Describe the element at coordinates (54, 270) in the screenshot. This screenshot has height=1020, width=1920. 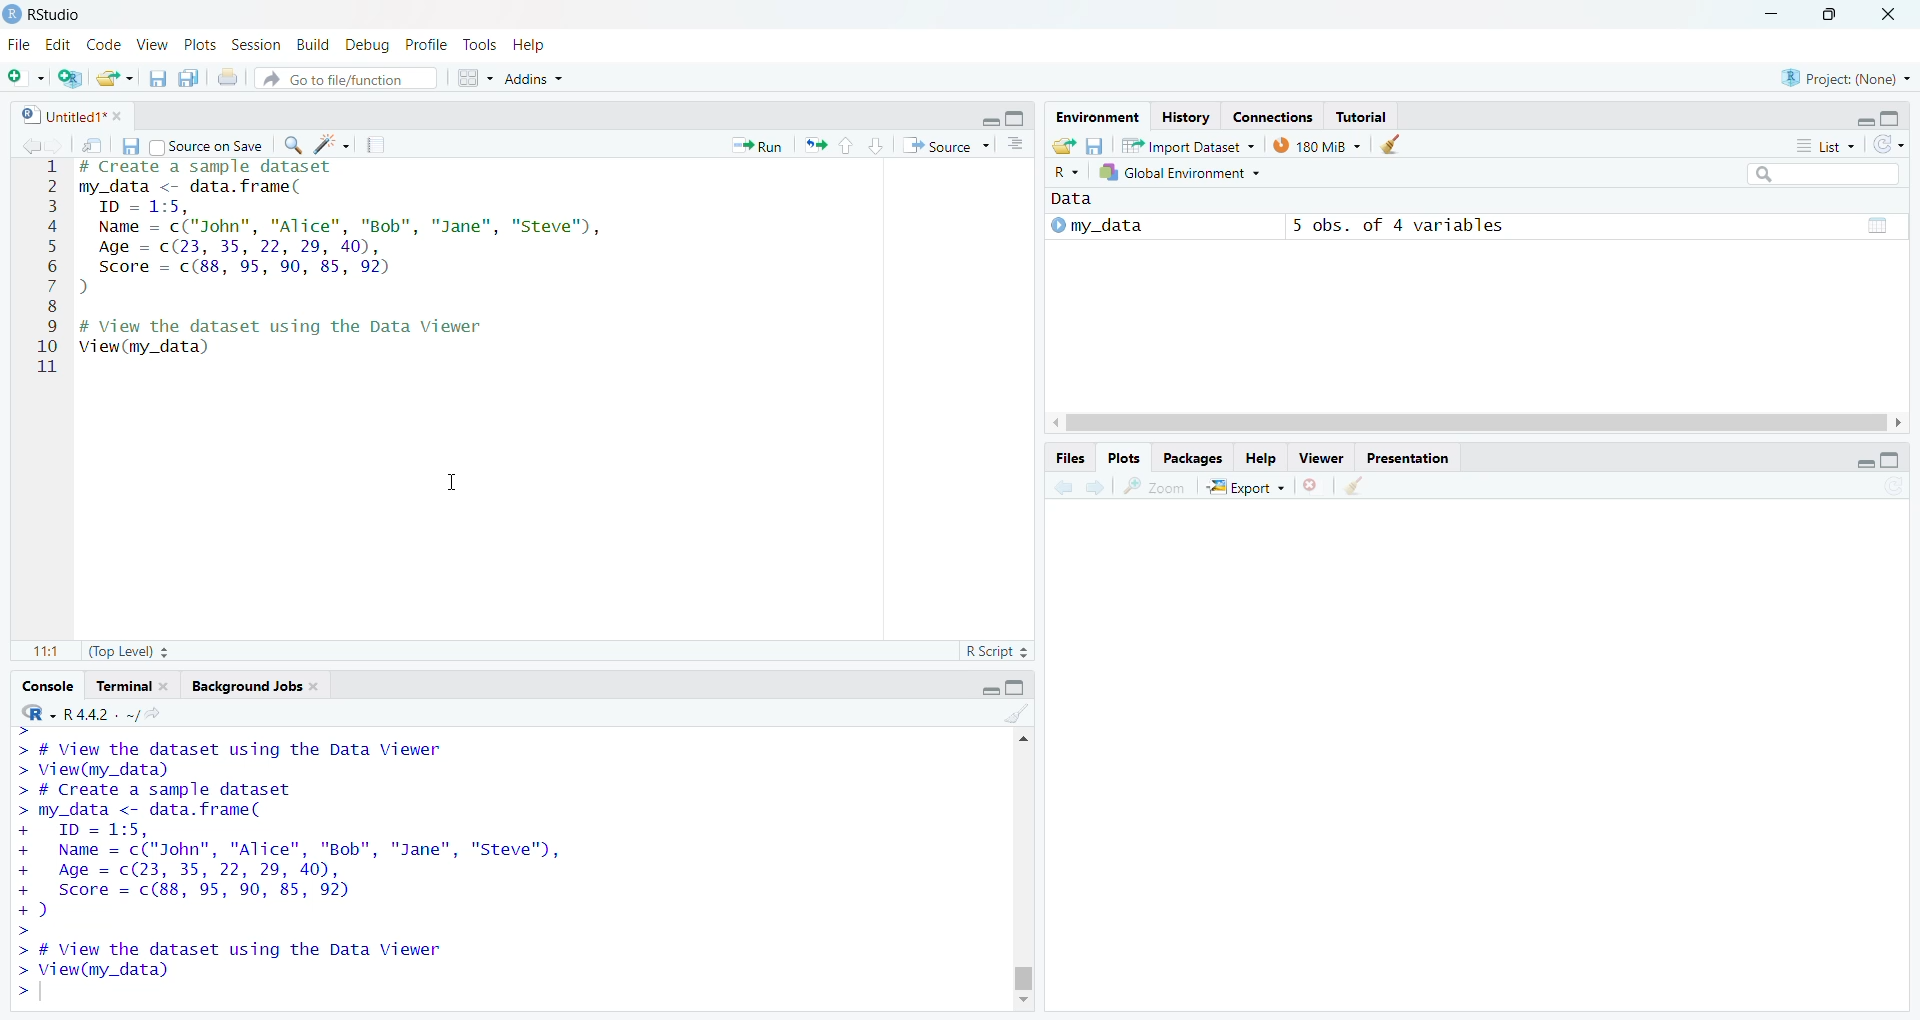
I see `1
2
3
4
5
6
7
8
9
10
11` at that location.